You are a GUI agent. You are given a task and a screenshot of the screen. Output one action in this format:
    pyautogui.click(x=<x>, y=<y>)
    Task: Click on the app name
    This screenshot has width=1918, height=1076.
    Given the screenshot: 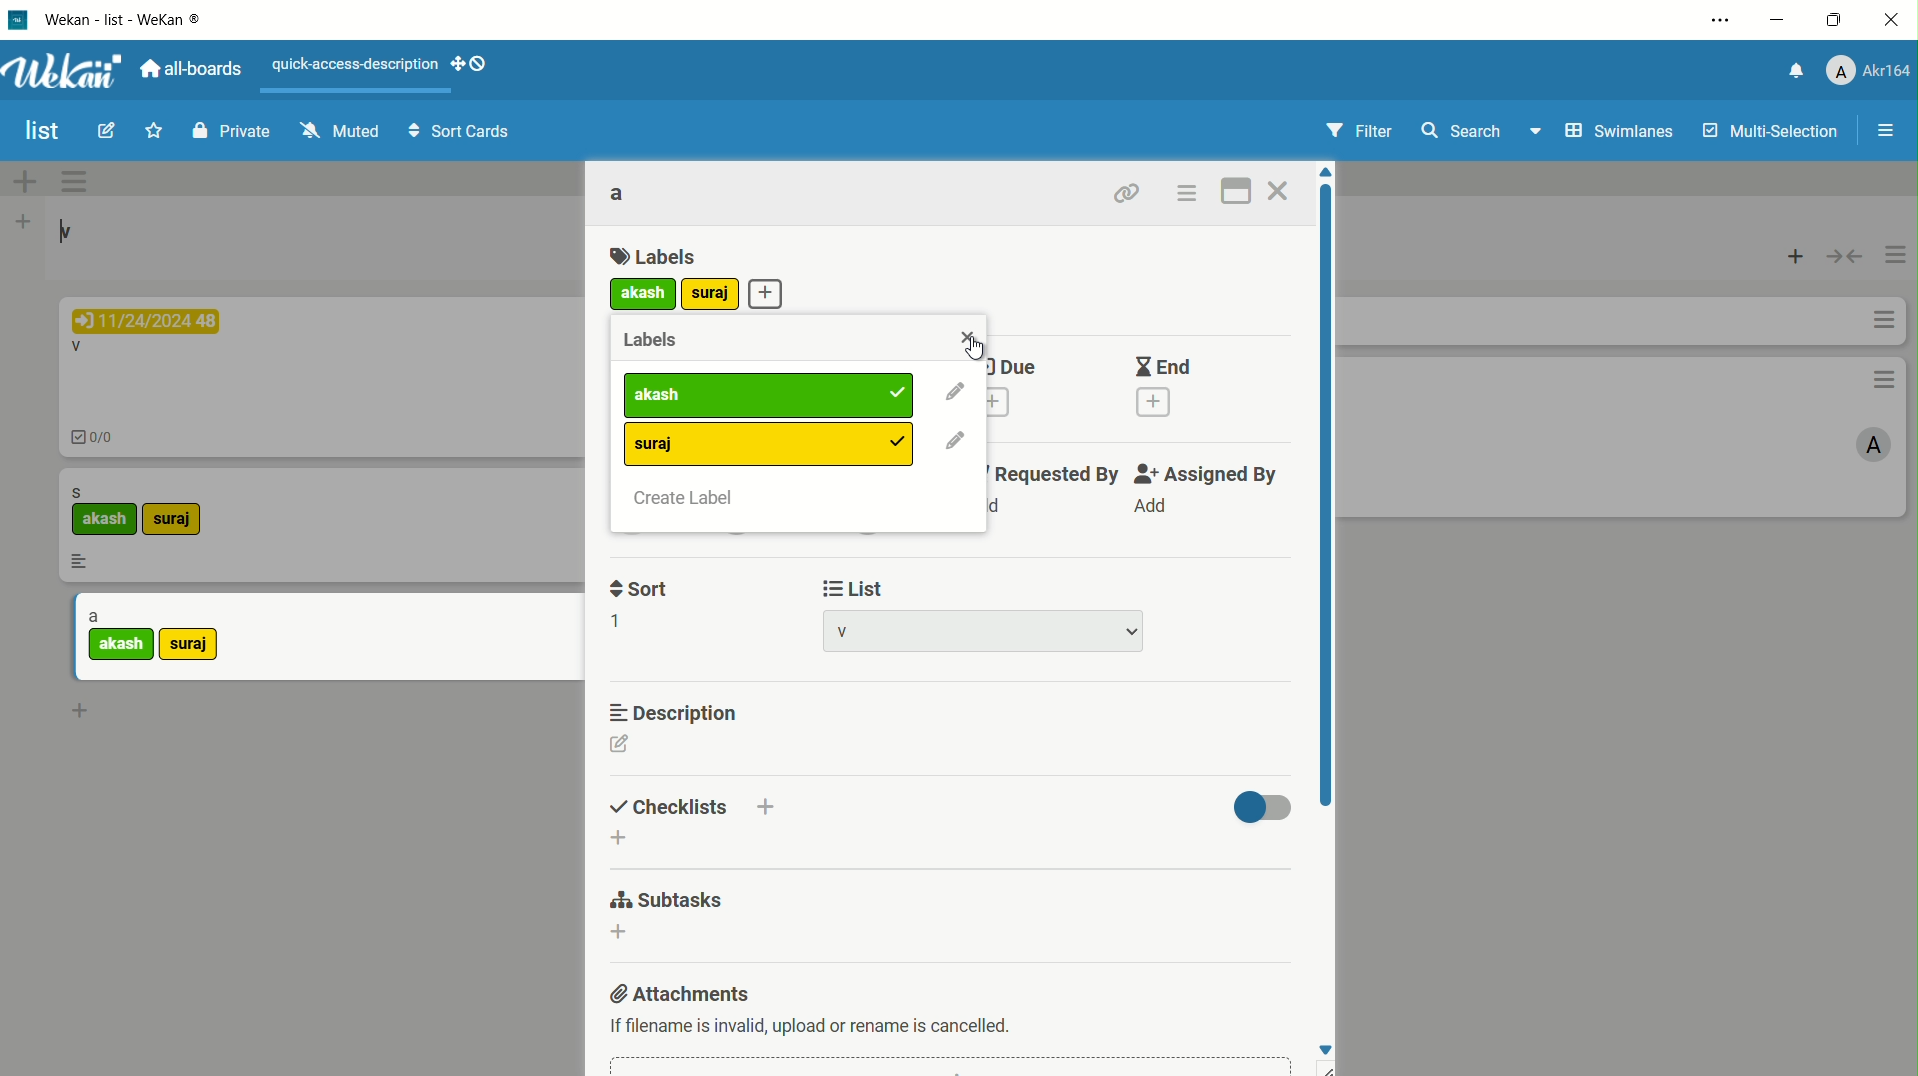 What is the action you would take?
    pyautogui.click(x=133, y=21)
    